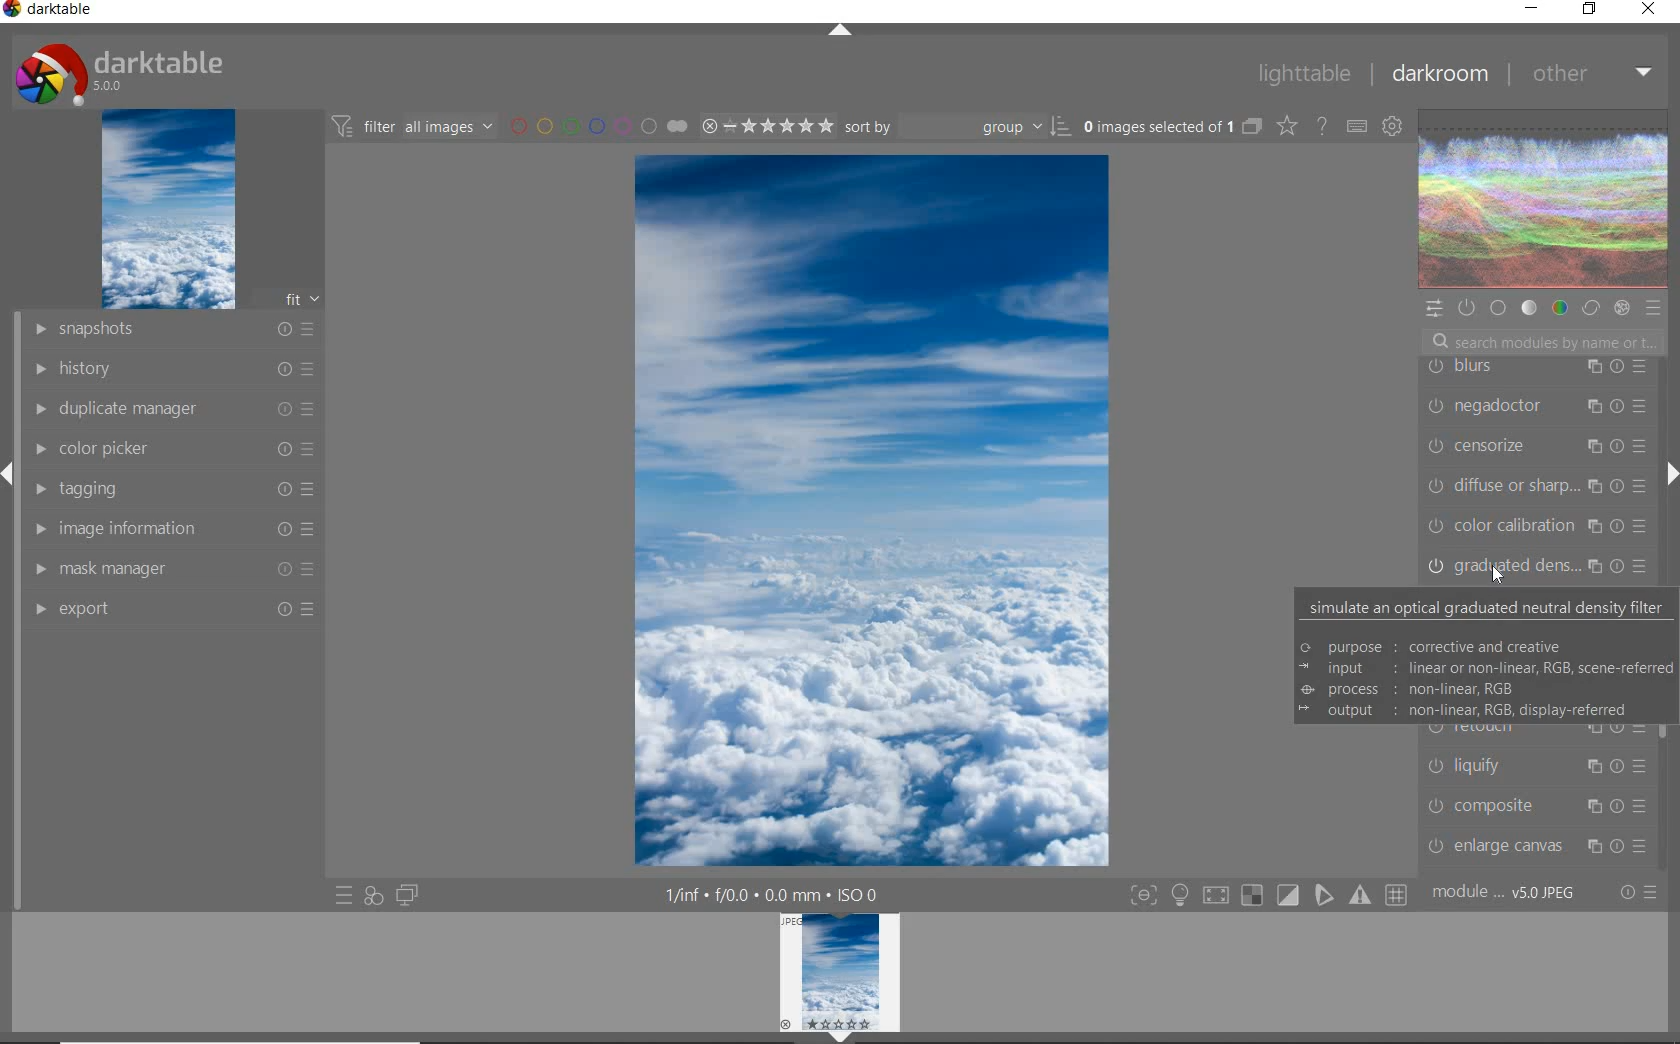  What do you see at coordinates (1654, 308) in the screenshot?
I see `PRESET` at bounding box center [1654, 308].